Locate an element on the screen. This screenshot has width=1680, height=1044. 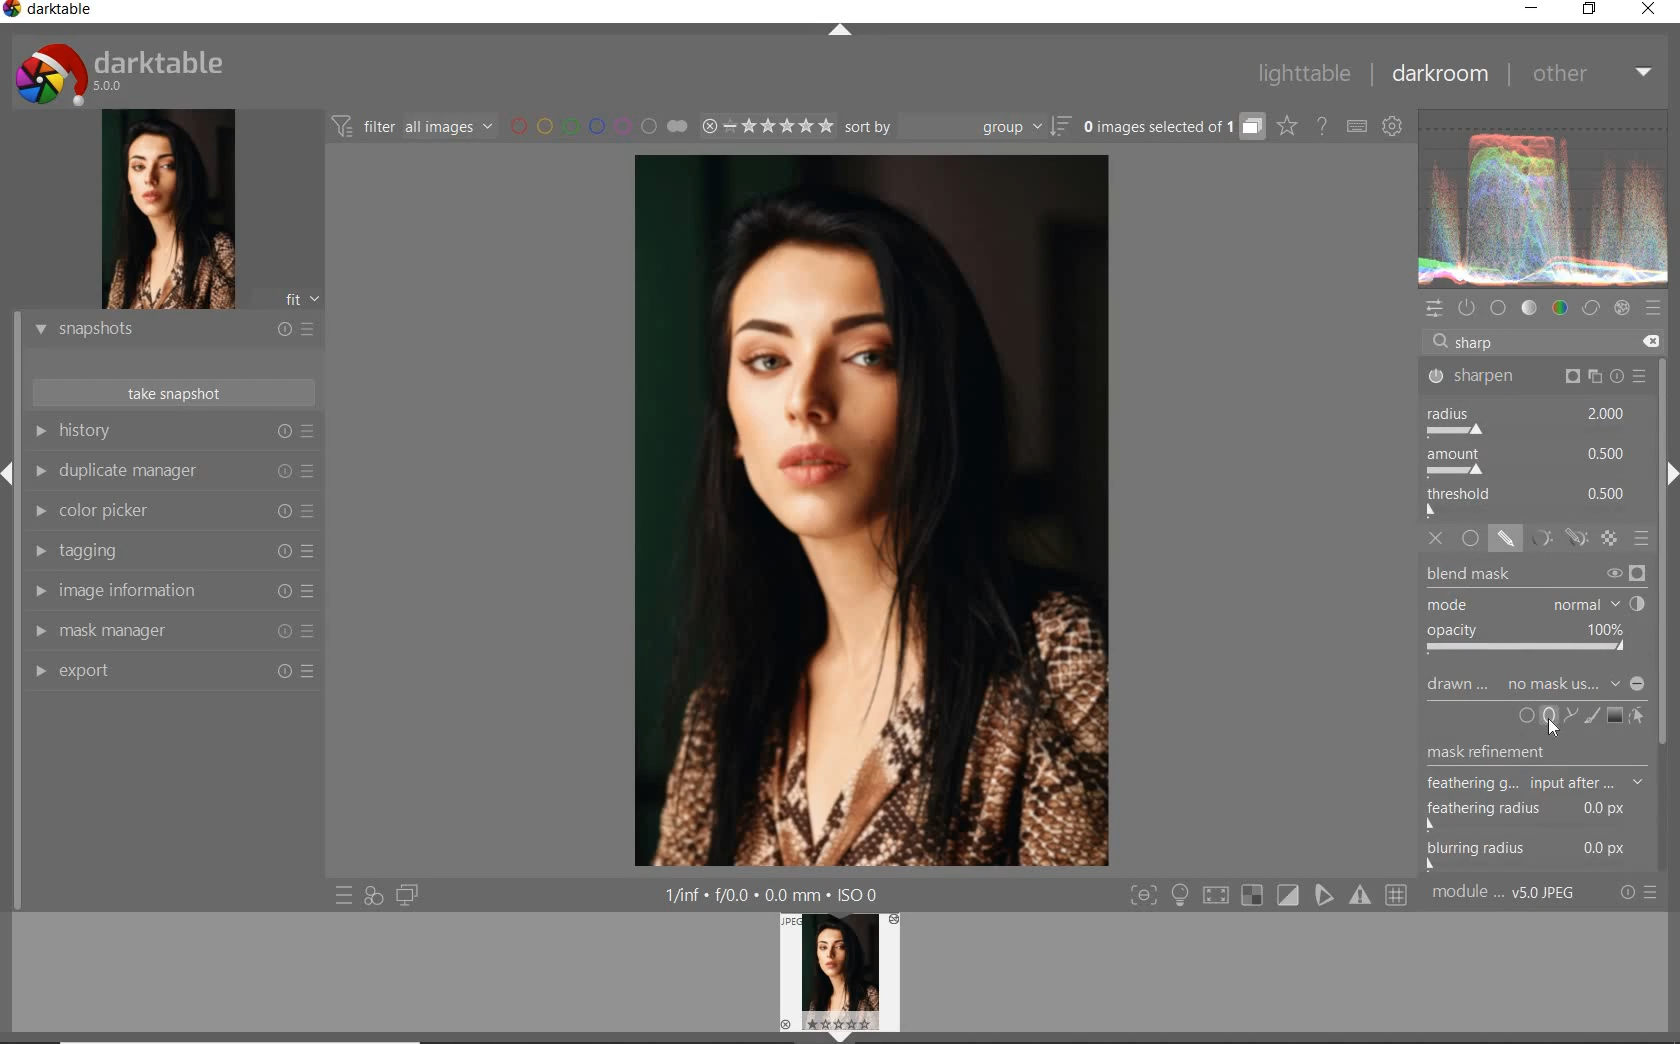
mask options is located at coordinates (1555, 538).